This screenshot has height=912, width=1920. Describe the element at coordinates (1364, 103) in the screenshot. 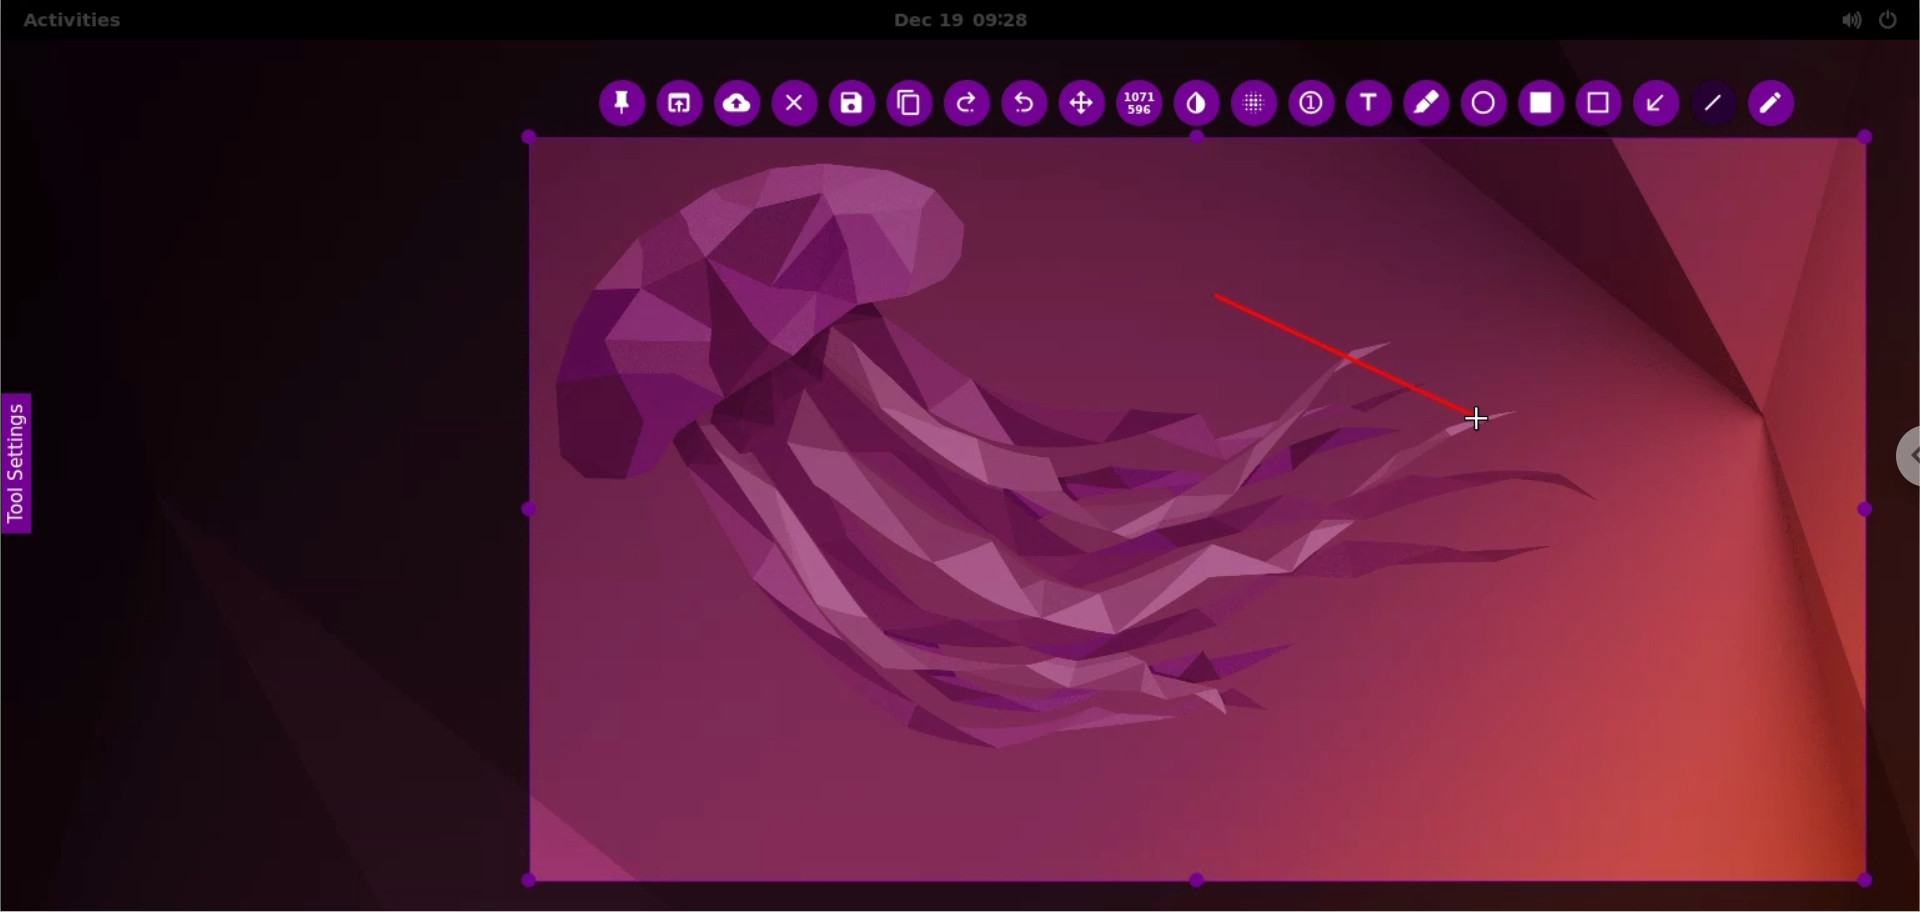

I see `text` at that location.